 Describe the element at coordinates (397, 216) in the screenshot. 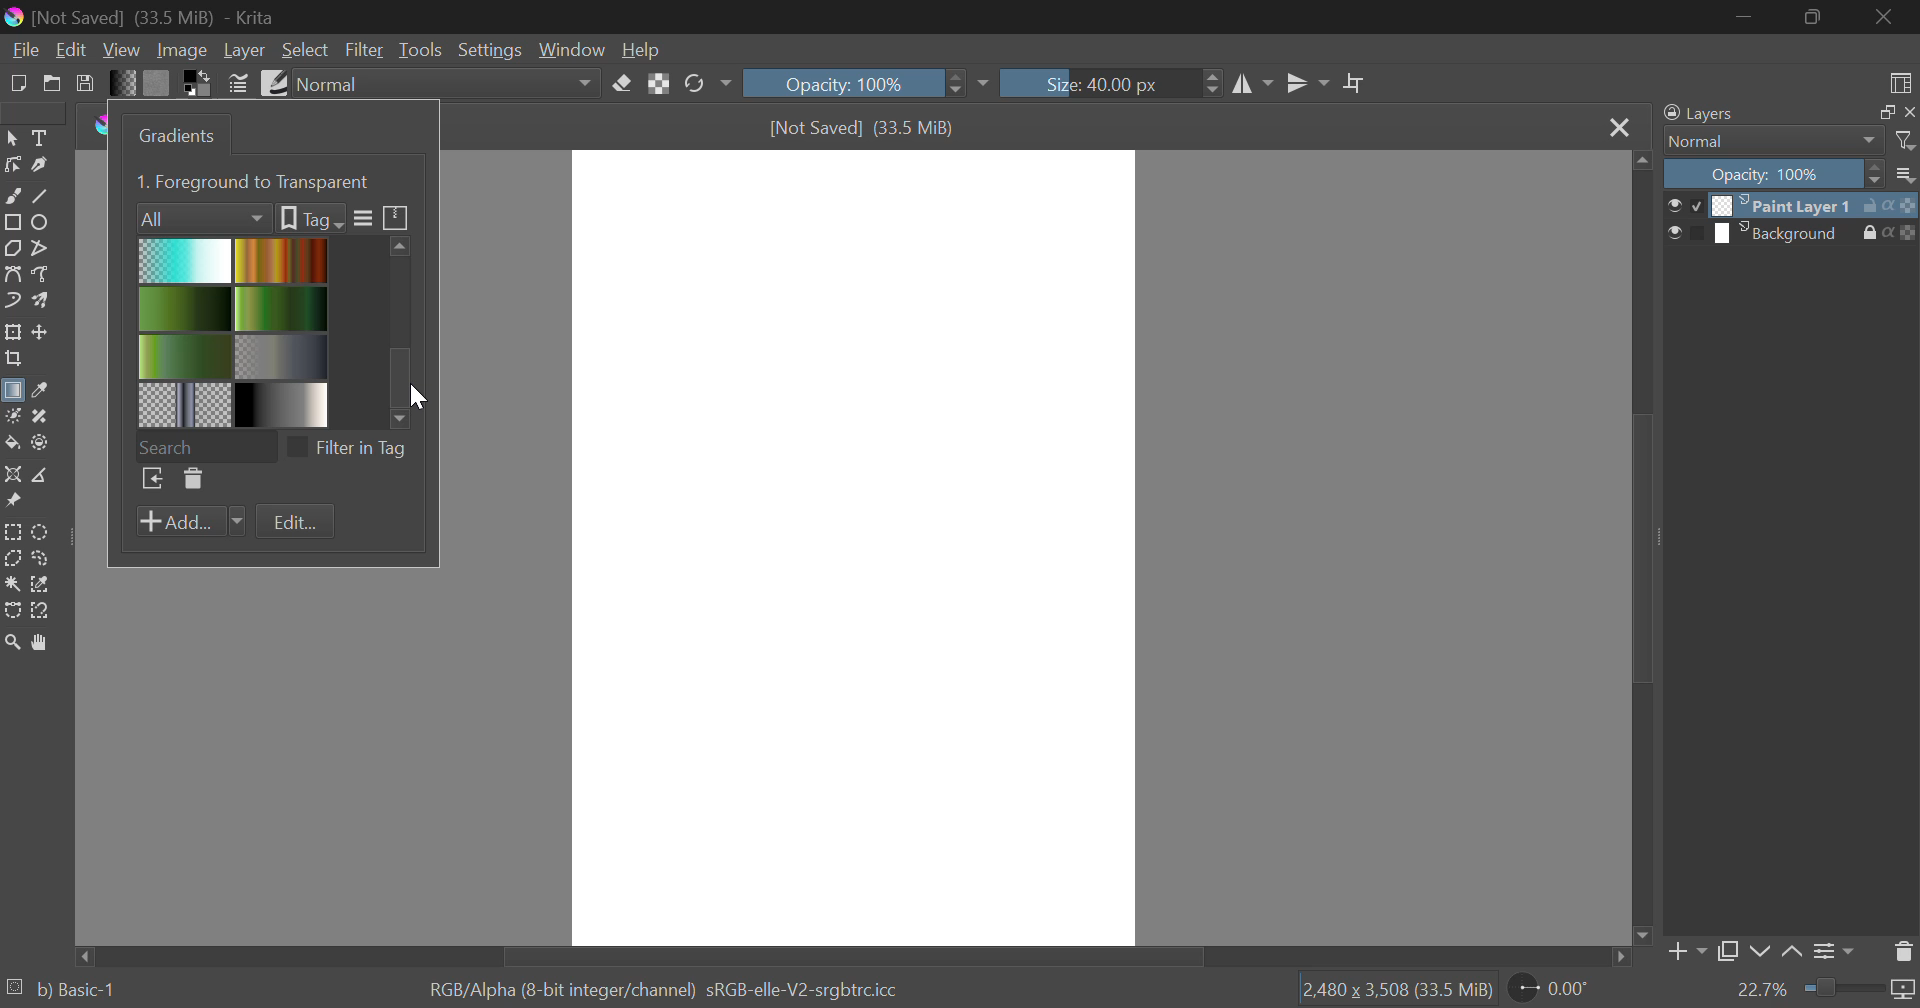

I see `Storage Resources` at that location.